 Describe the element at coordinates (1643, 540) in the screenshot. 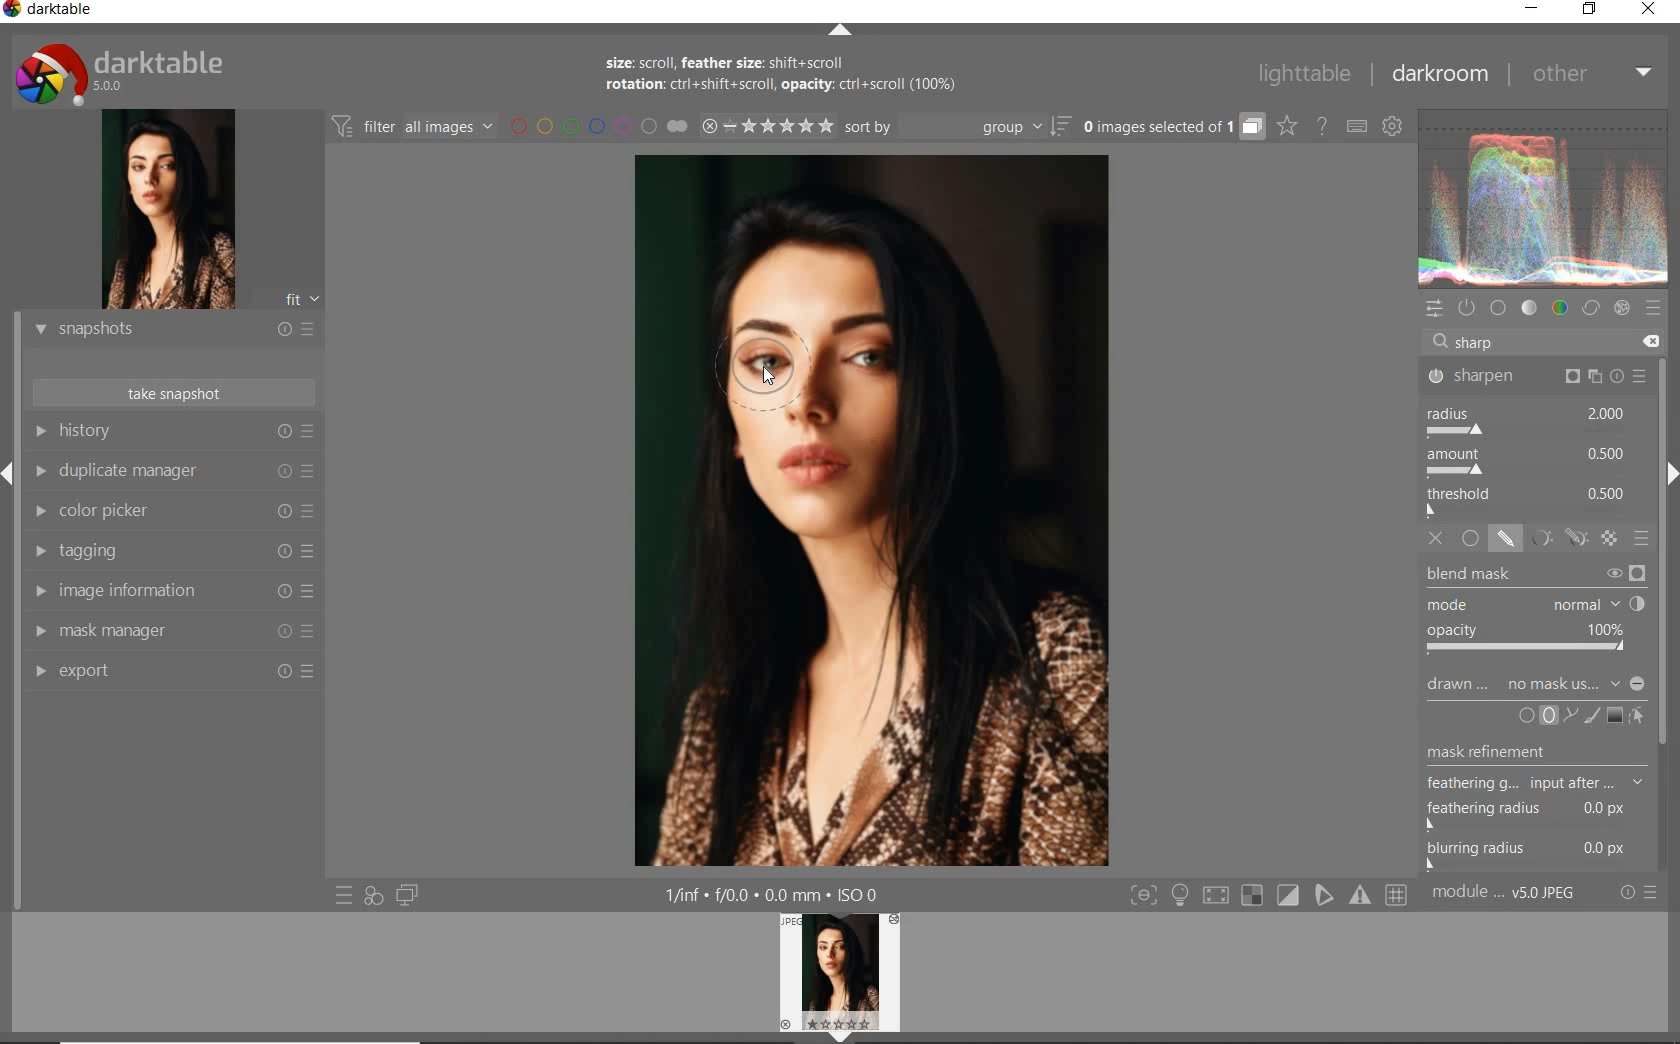

I see `blending options` at that location.